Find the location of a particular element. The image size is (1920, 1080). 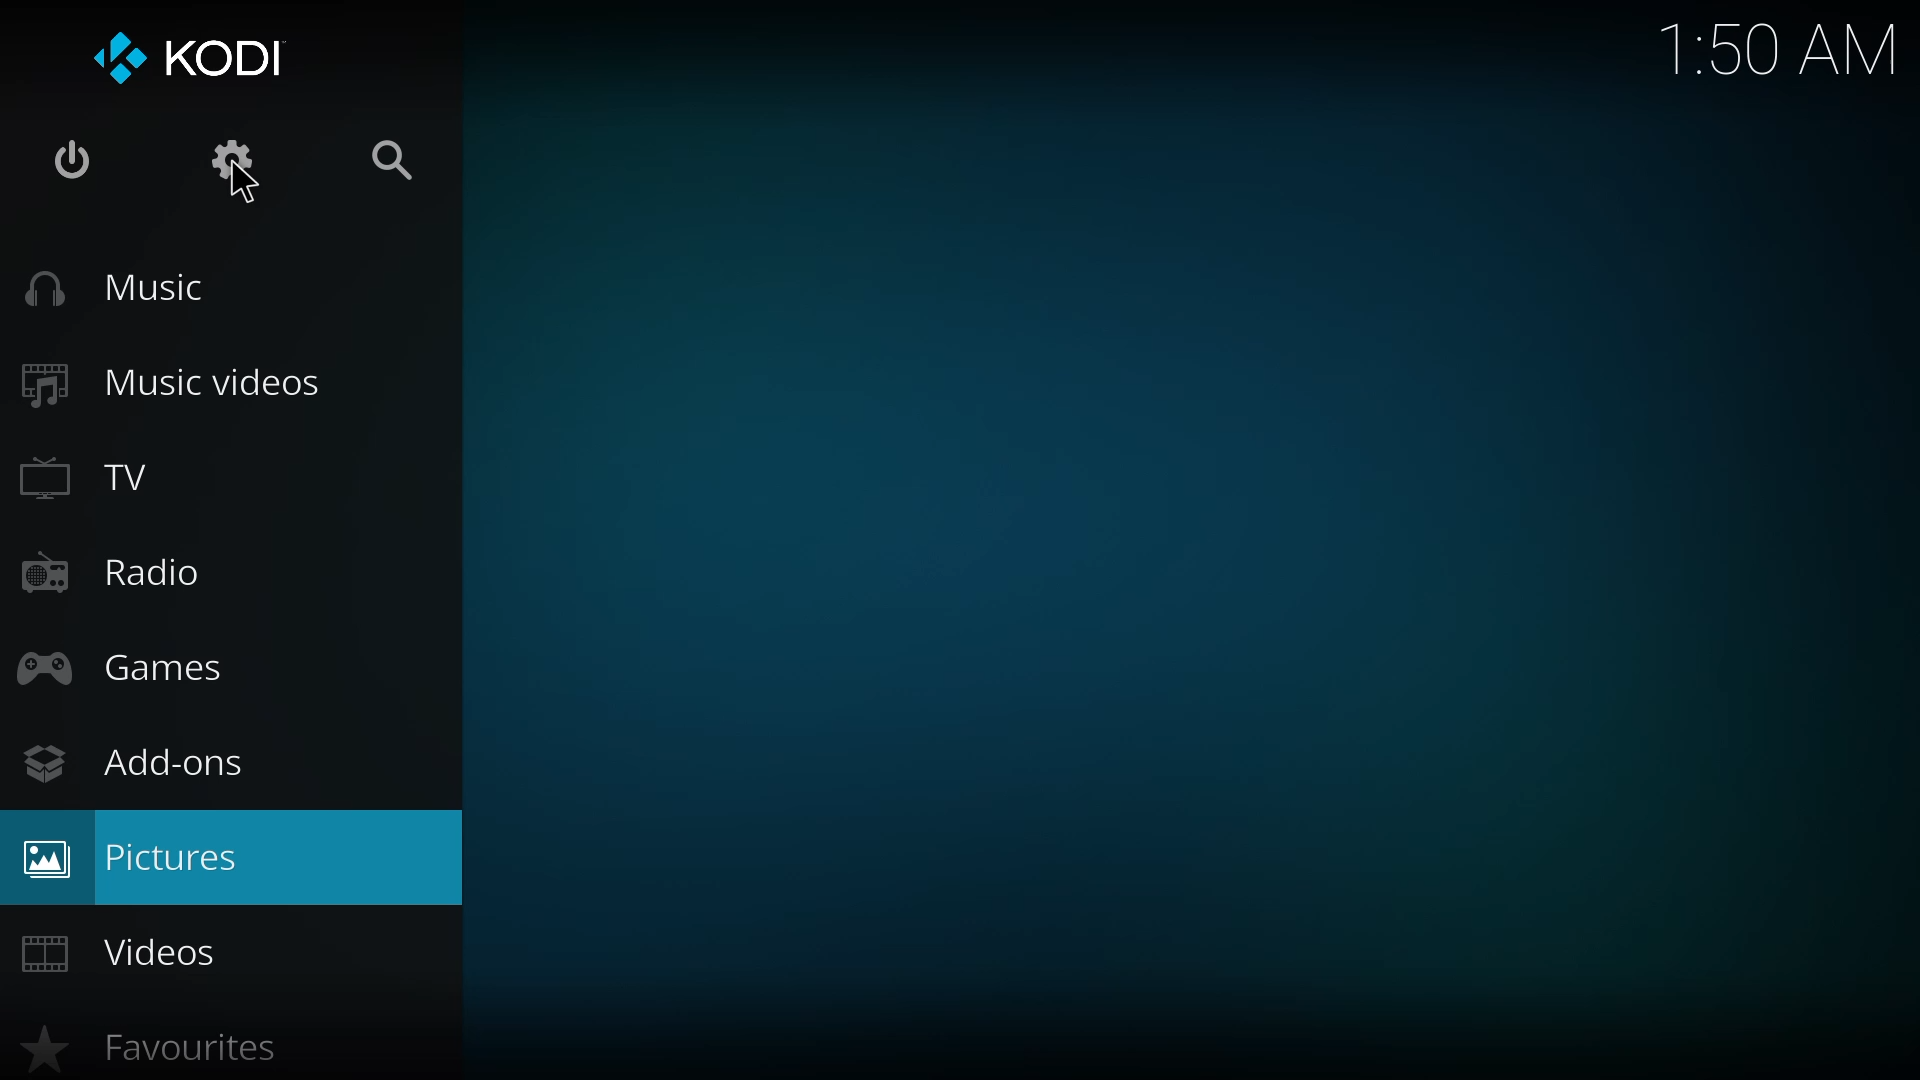

radio is located at coordinates (116, 572).